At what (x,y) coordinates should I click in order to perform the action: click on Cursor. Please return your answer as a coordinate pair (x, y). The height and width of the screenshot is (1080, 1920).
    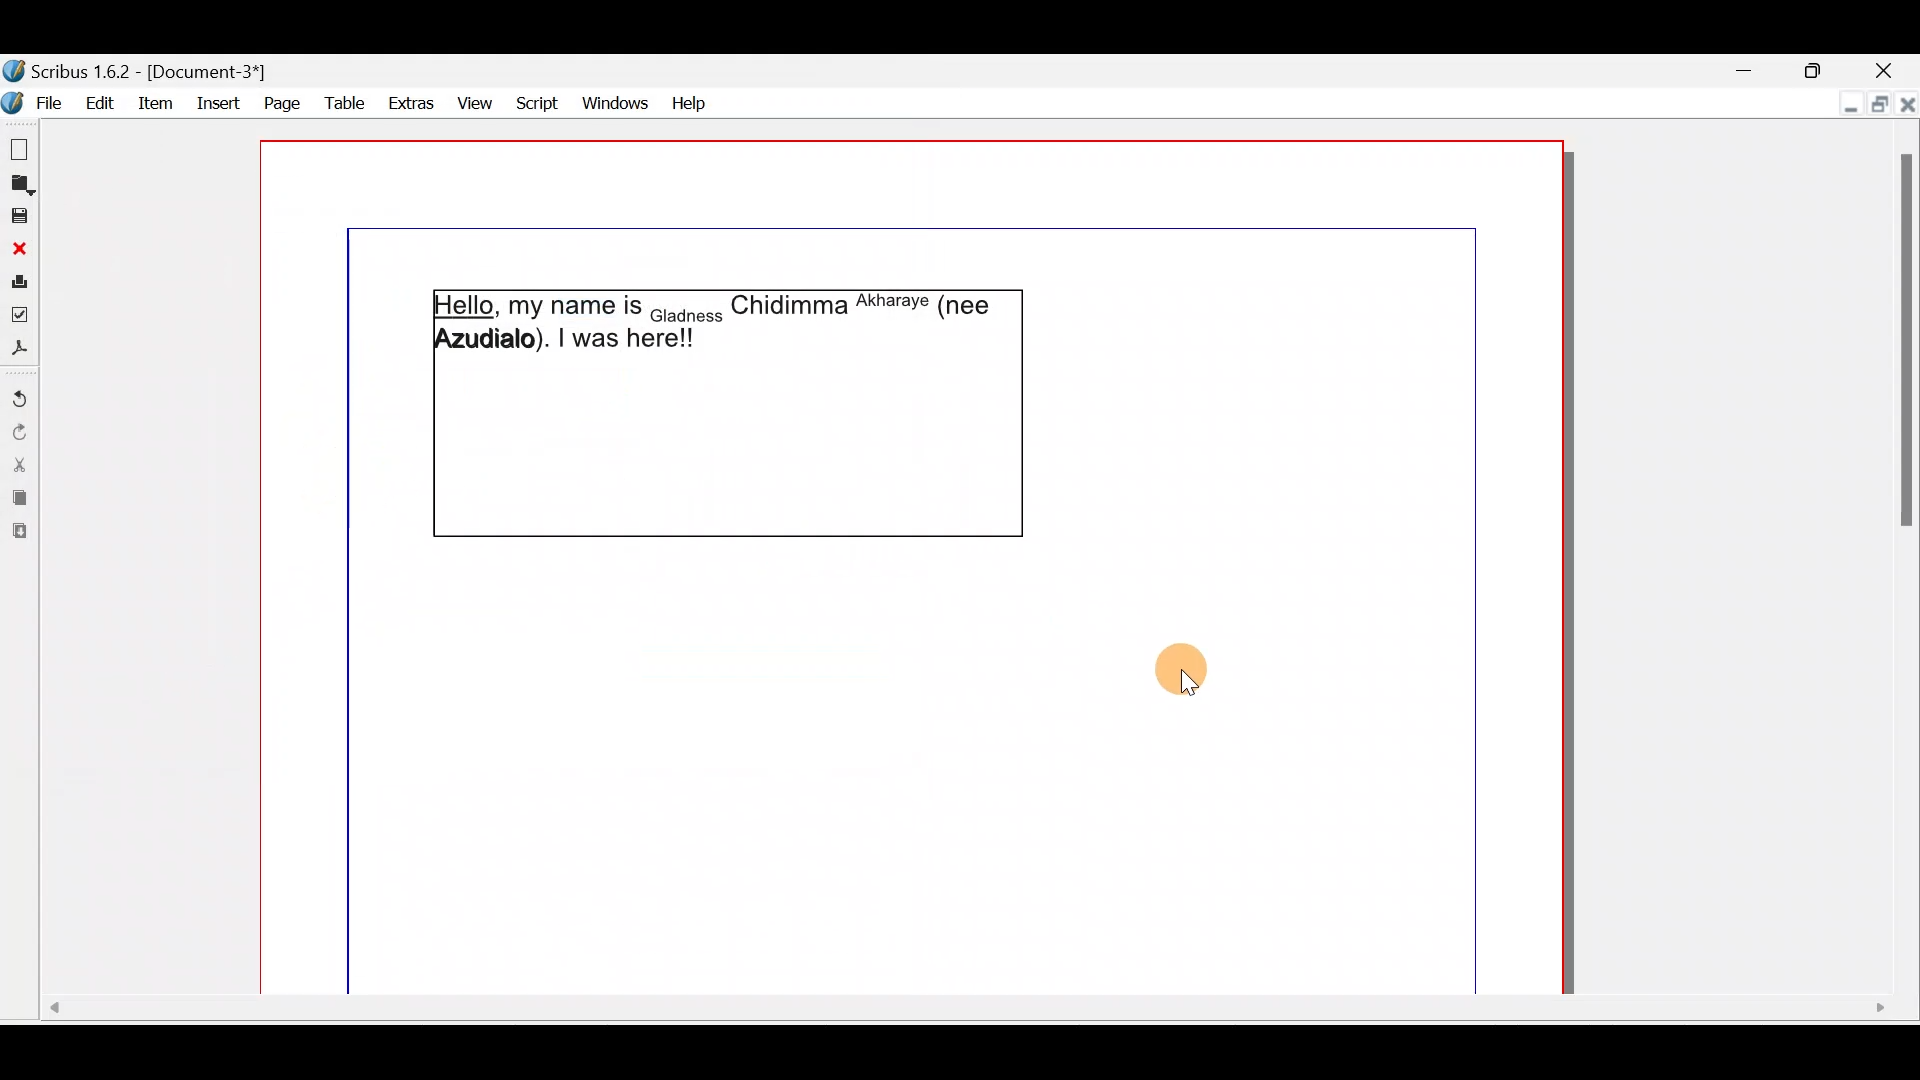
    Looking at the image, I should click on (1197, 670).